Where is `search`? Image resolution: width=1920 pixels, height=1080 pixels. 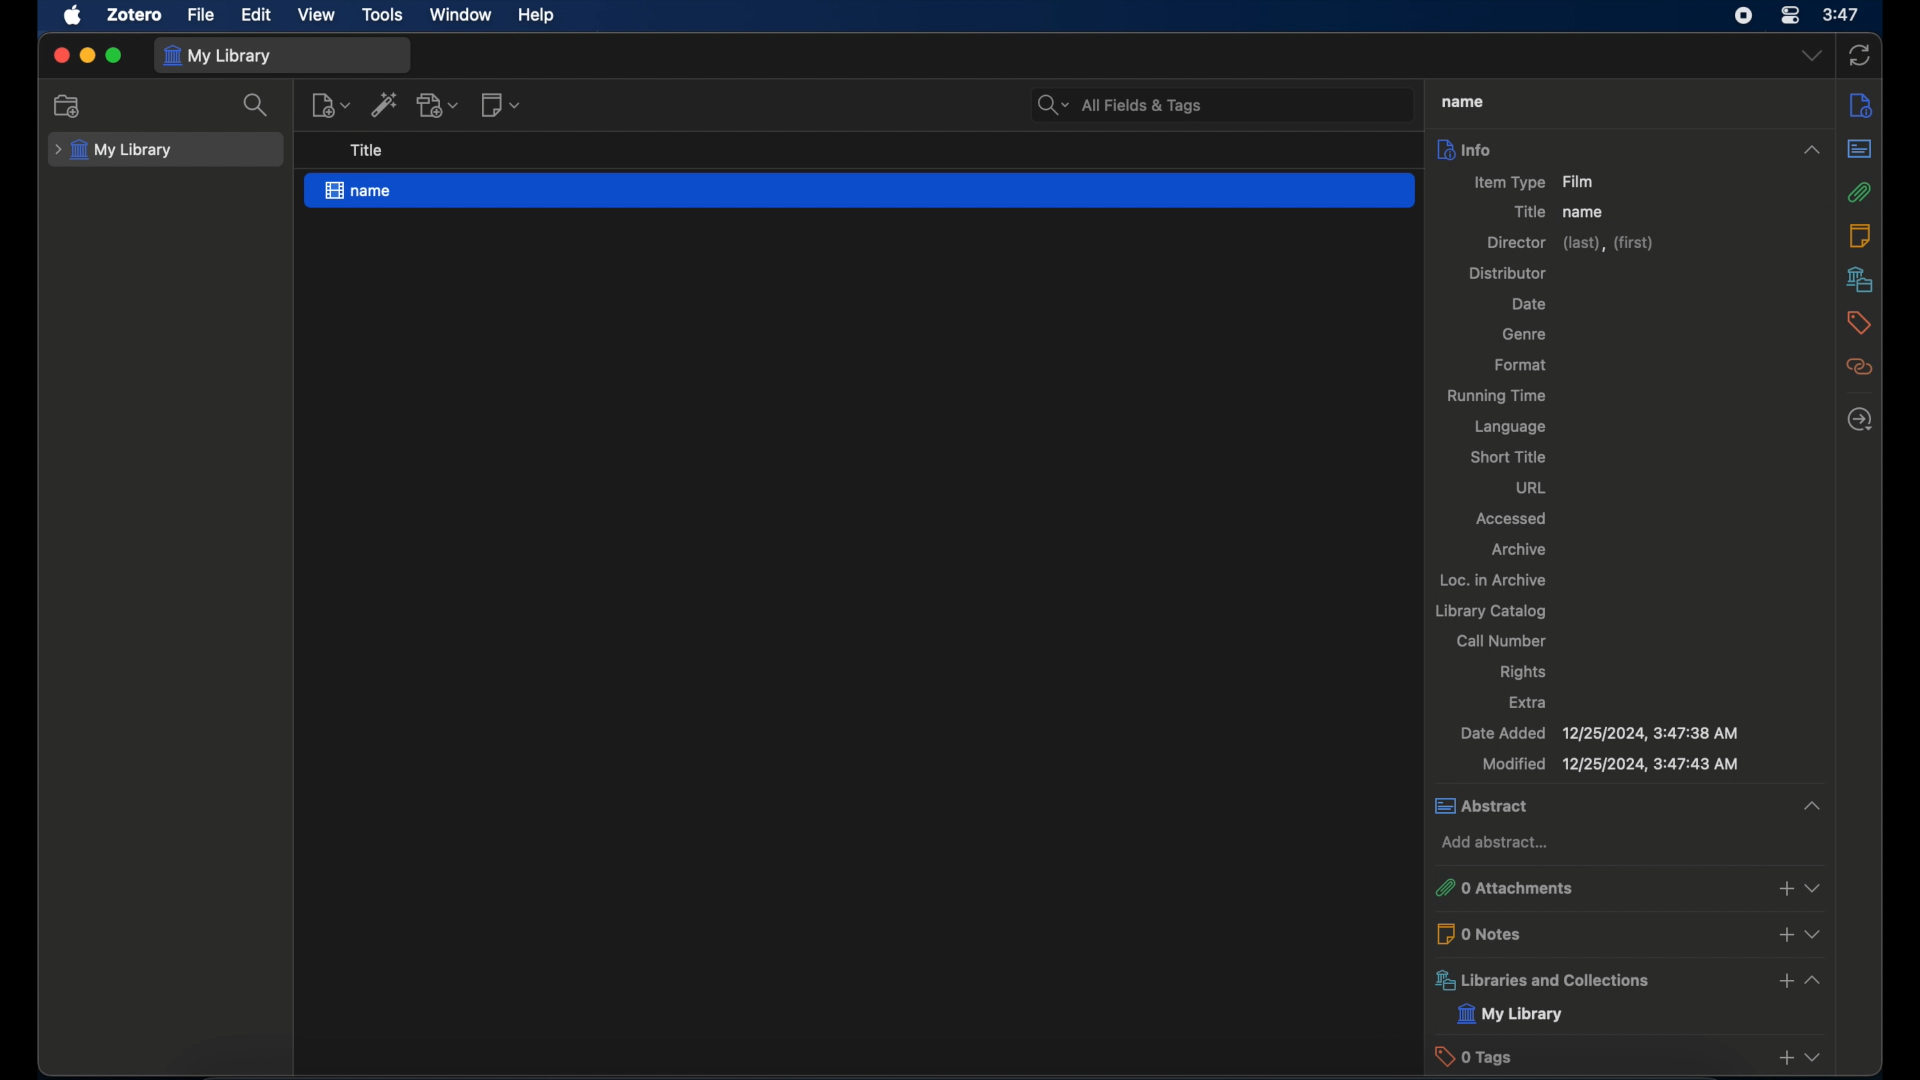 search is located at coordinates (260, 105).